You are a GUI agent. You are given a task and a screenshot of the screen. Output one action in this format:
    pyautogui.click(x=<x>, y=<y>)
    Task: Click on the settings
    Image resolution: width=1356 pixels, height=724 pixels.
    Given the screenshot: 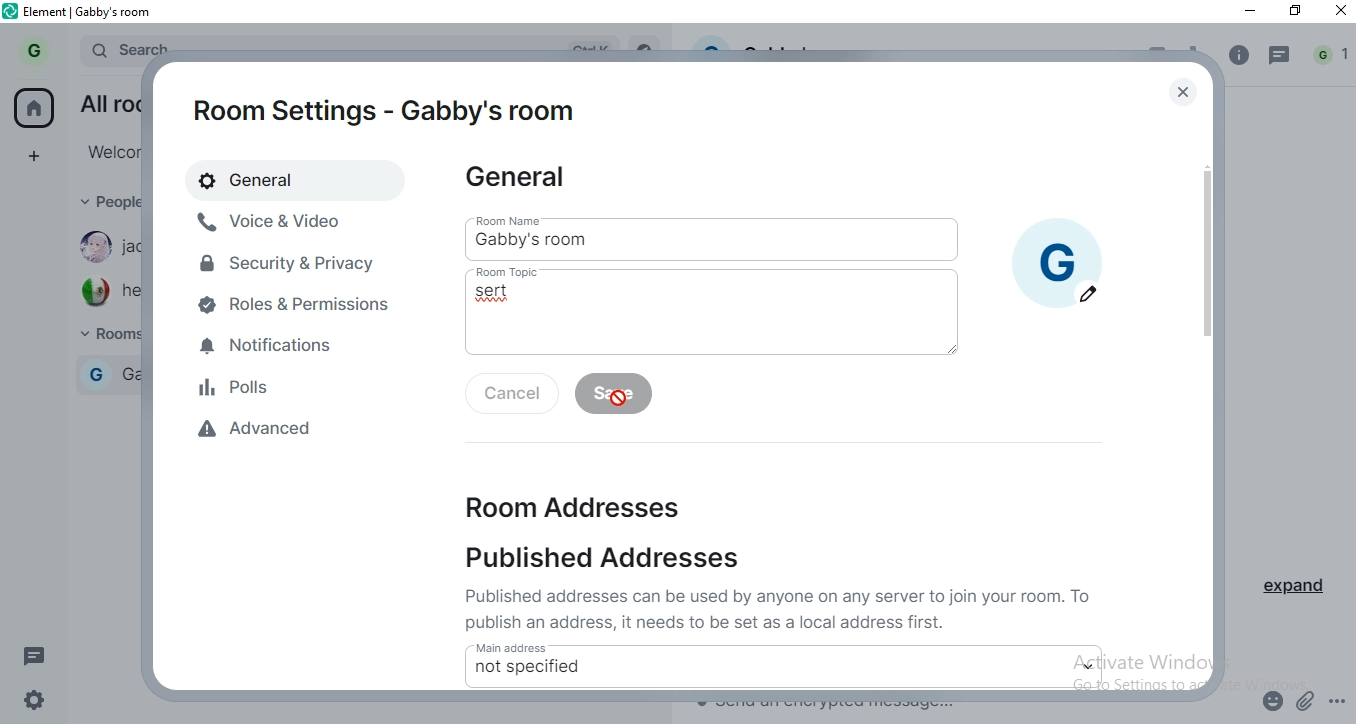 What is the action you would take?
    pyautogui.click(x=41, y=698)
    